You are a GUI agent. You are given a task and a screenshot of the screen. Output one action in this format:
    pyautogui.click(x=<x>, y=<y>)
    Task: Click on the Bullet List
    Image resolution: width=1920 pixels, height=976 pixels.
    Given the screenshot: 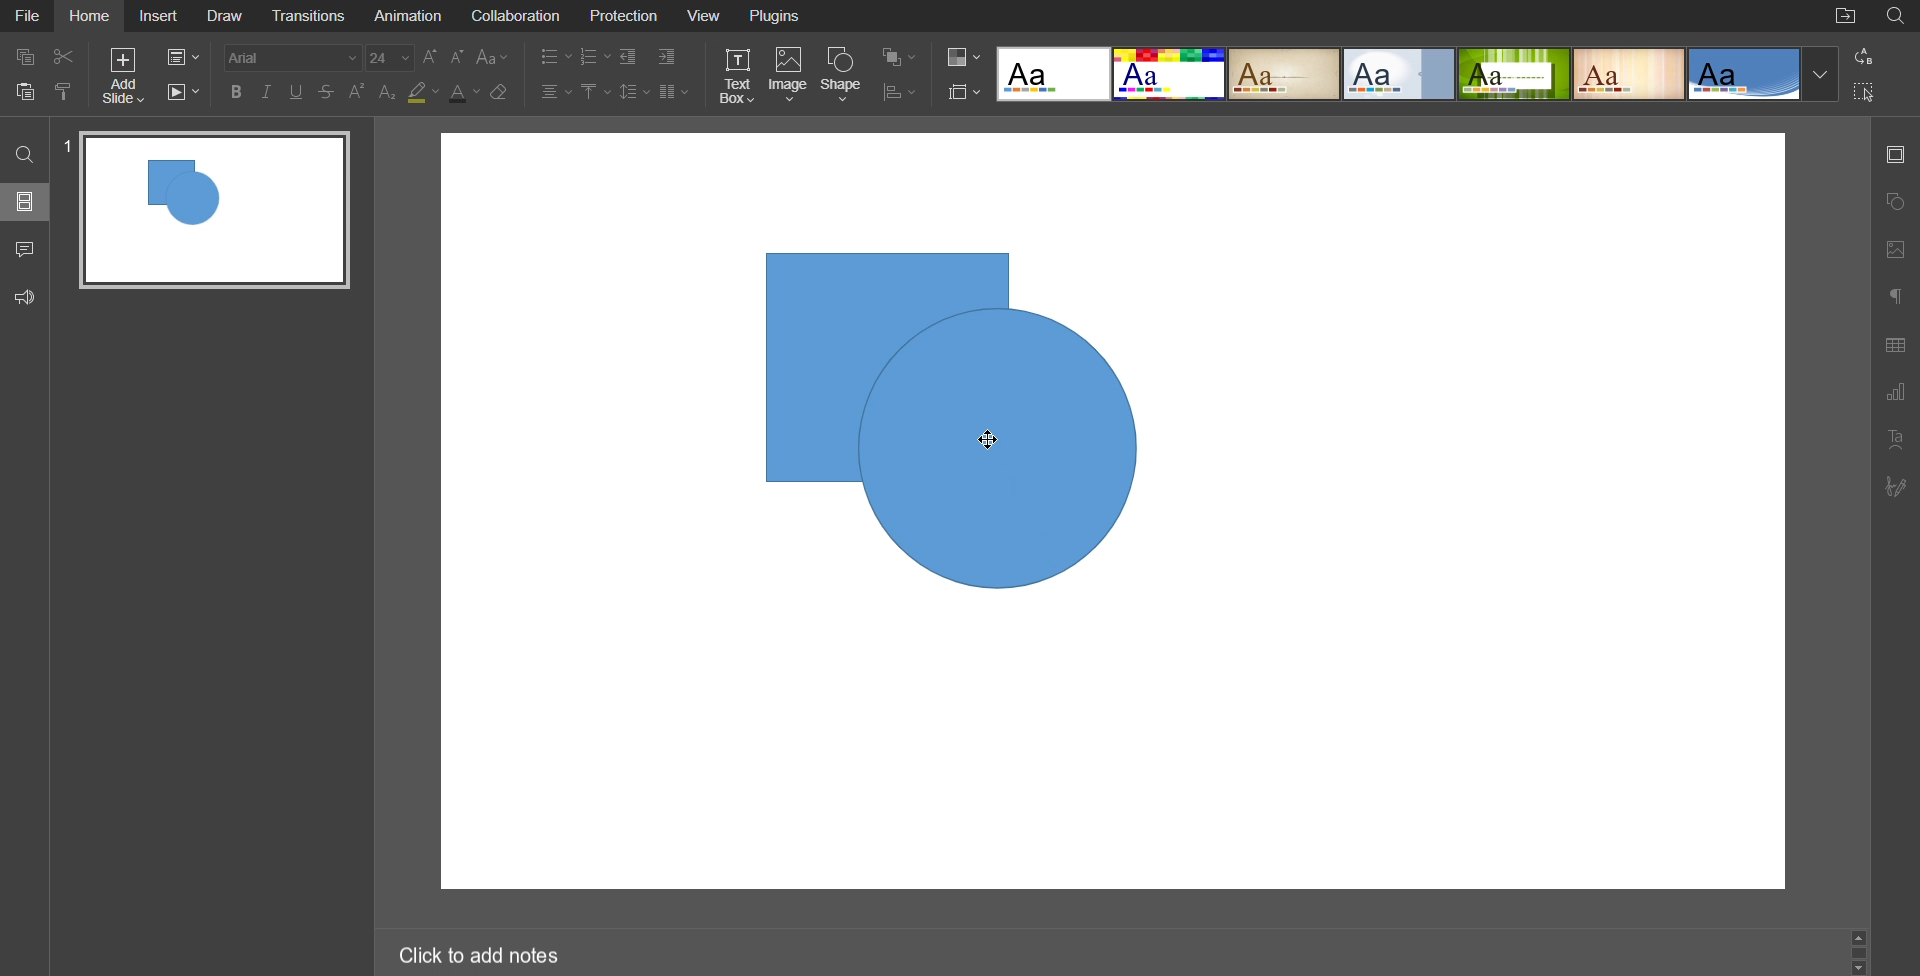 What is the action you would take?
    pyautogui.click(x=555, y=56)
    